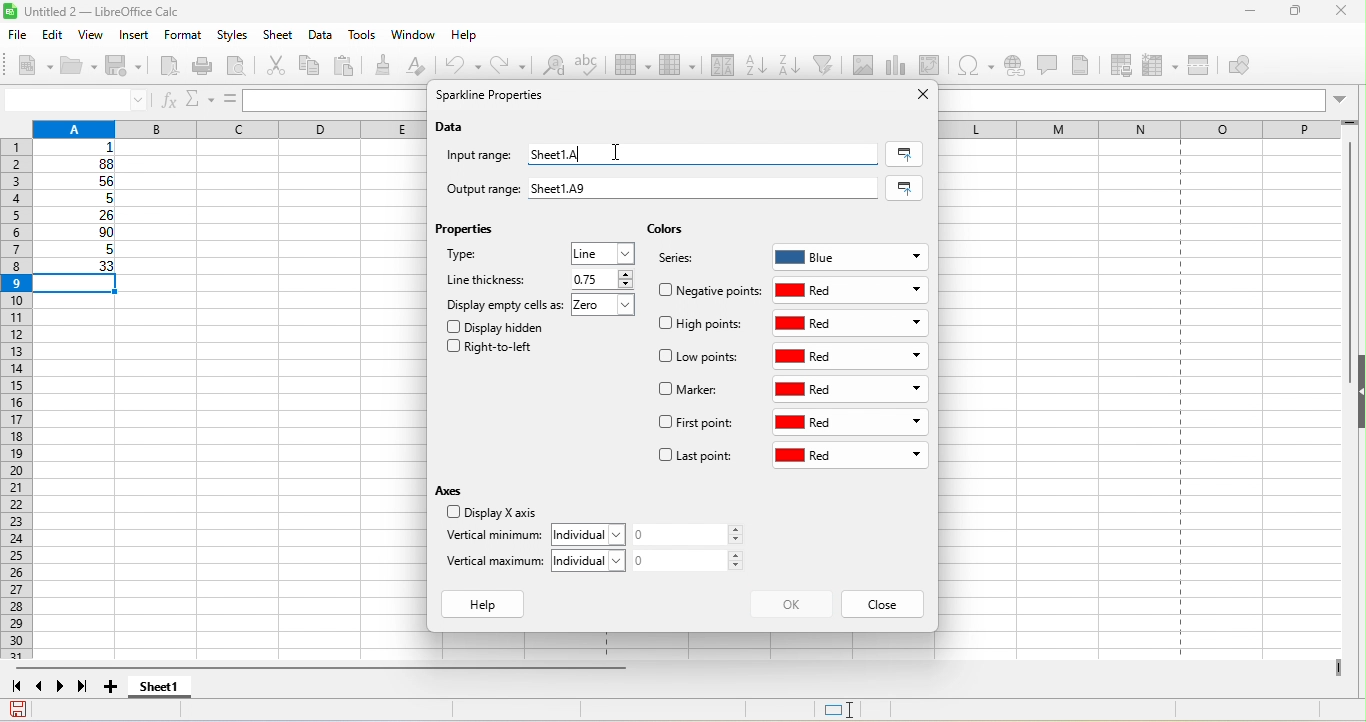 This screenshot has width=1366, height=722. Describe the element at coordinates (18, 709) in the screenshot. I see `save document` at that location.